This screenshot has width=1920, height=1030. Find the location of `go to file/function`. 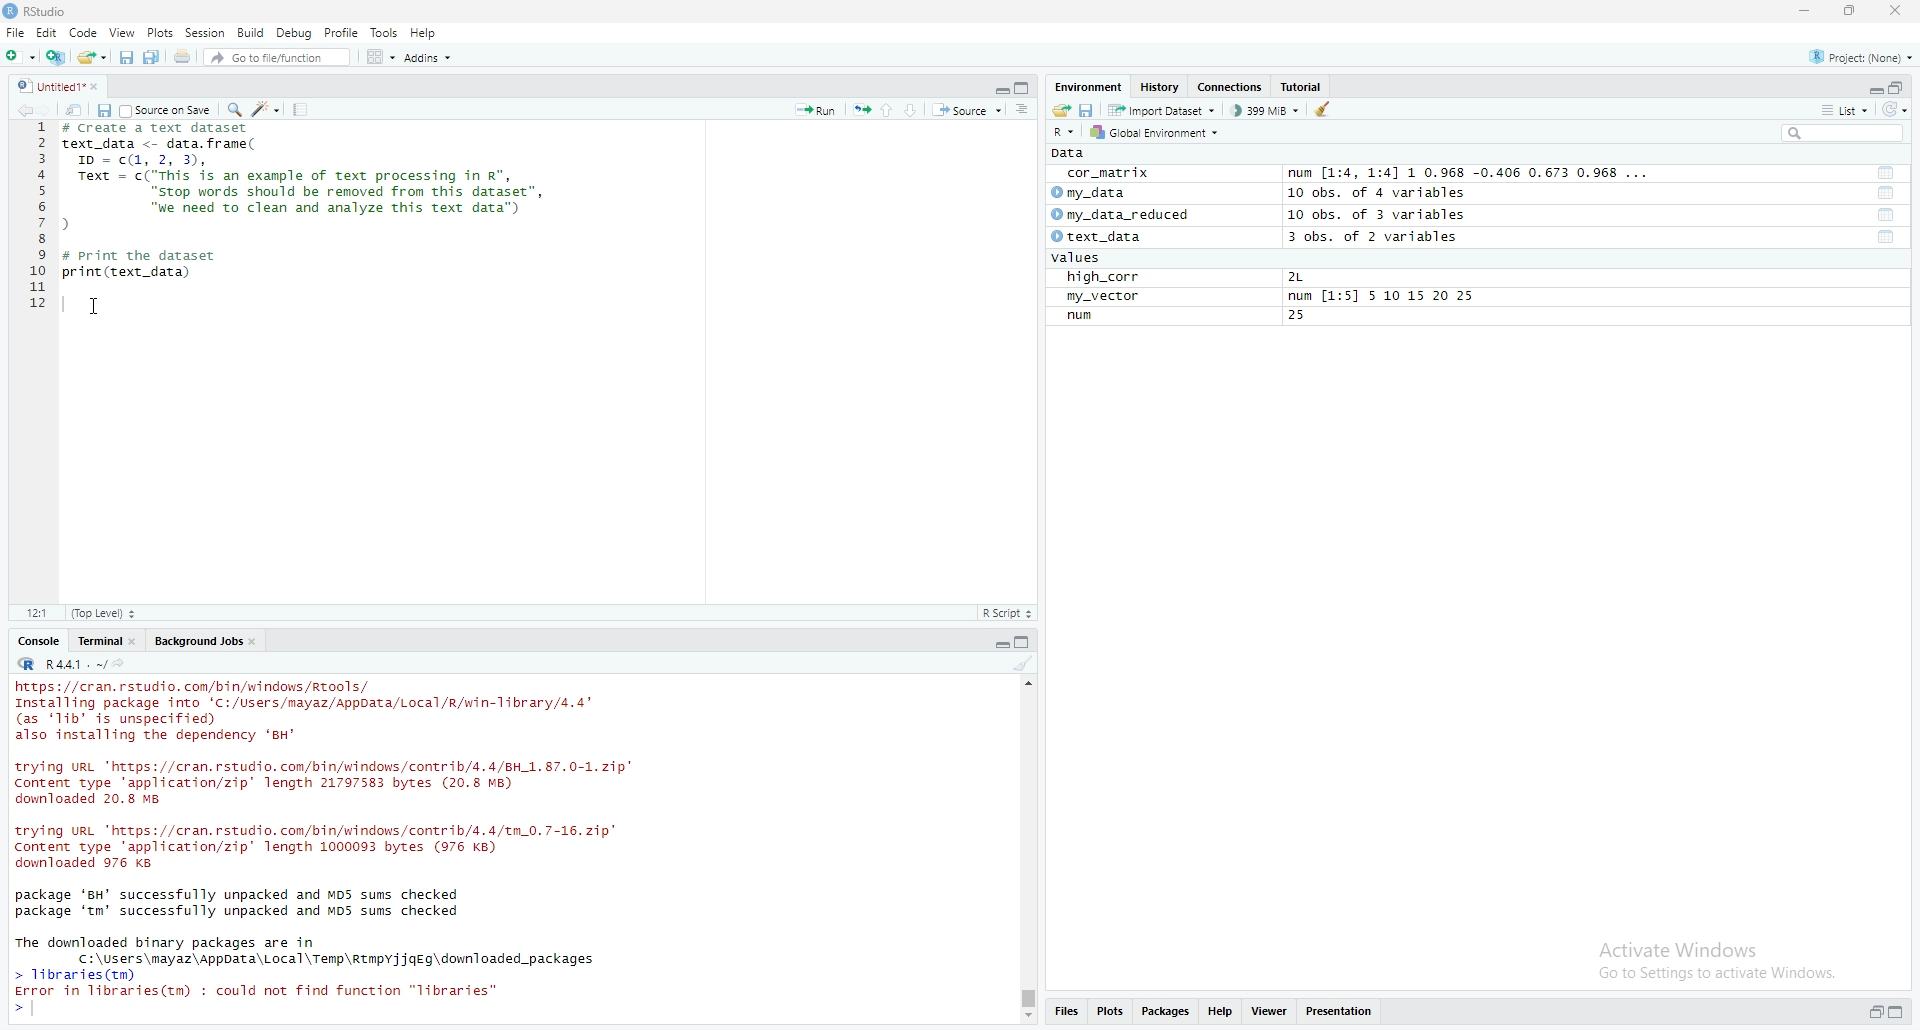

go to file/function is located at coordinates (279, 59).